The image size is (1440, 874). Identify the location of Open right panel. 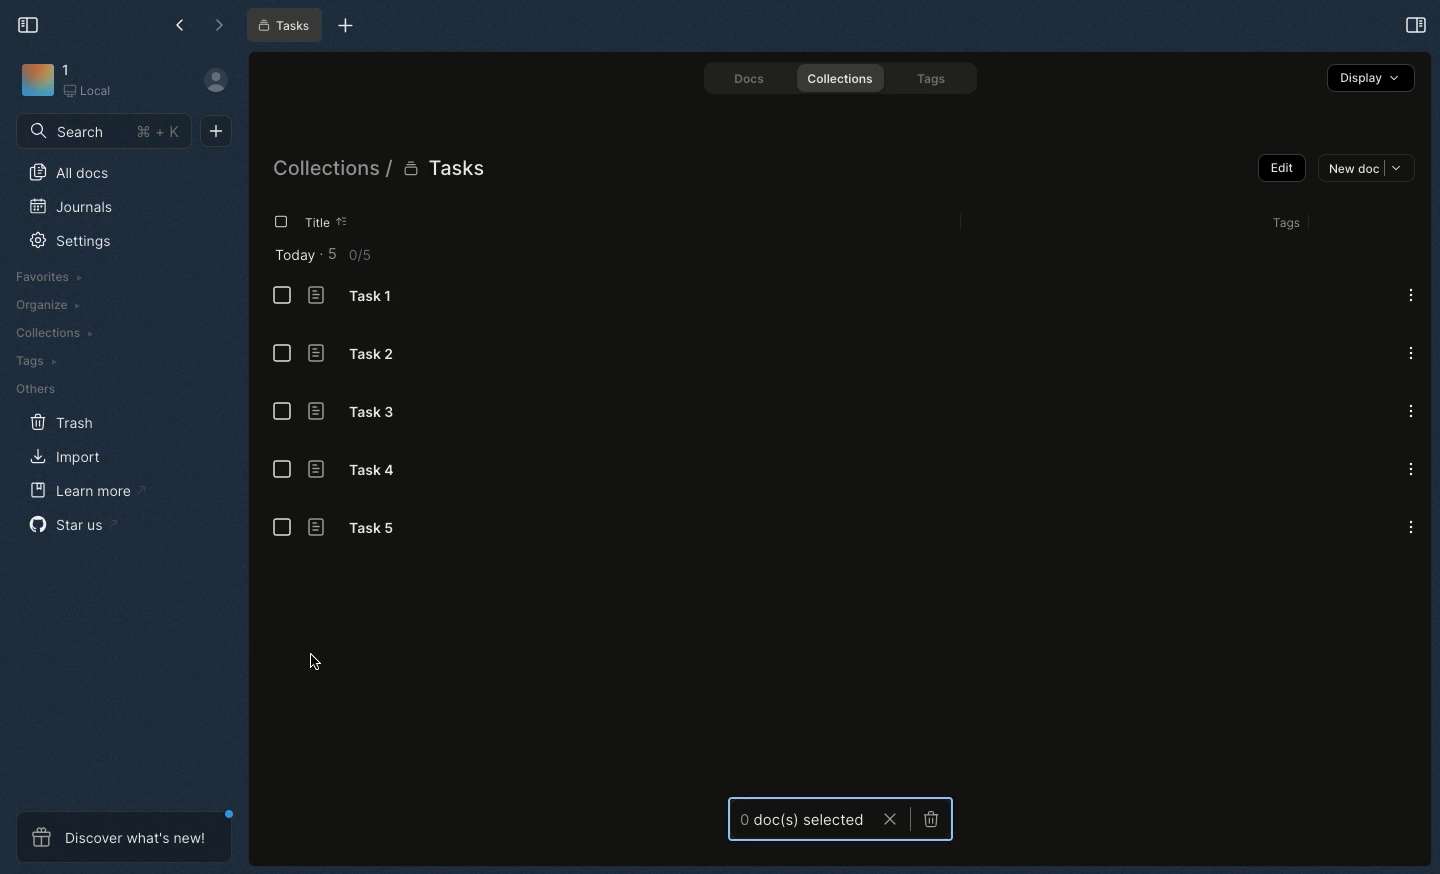
(1417, 25).